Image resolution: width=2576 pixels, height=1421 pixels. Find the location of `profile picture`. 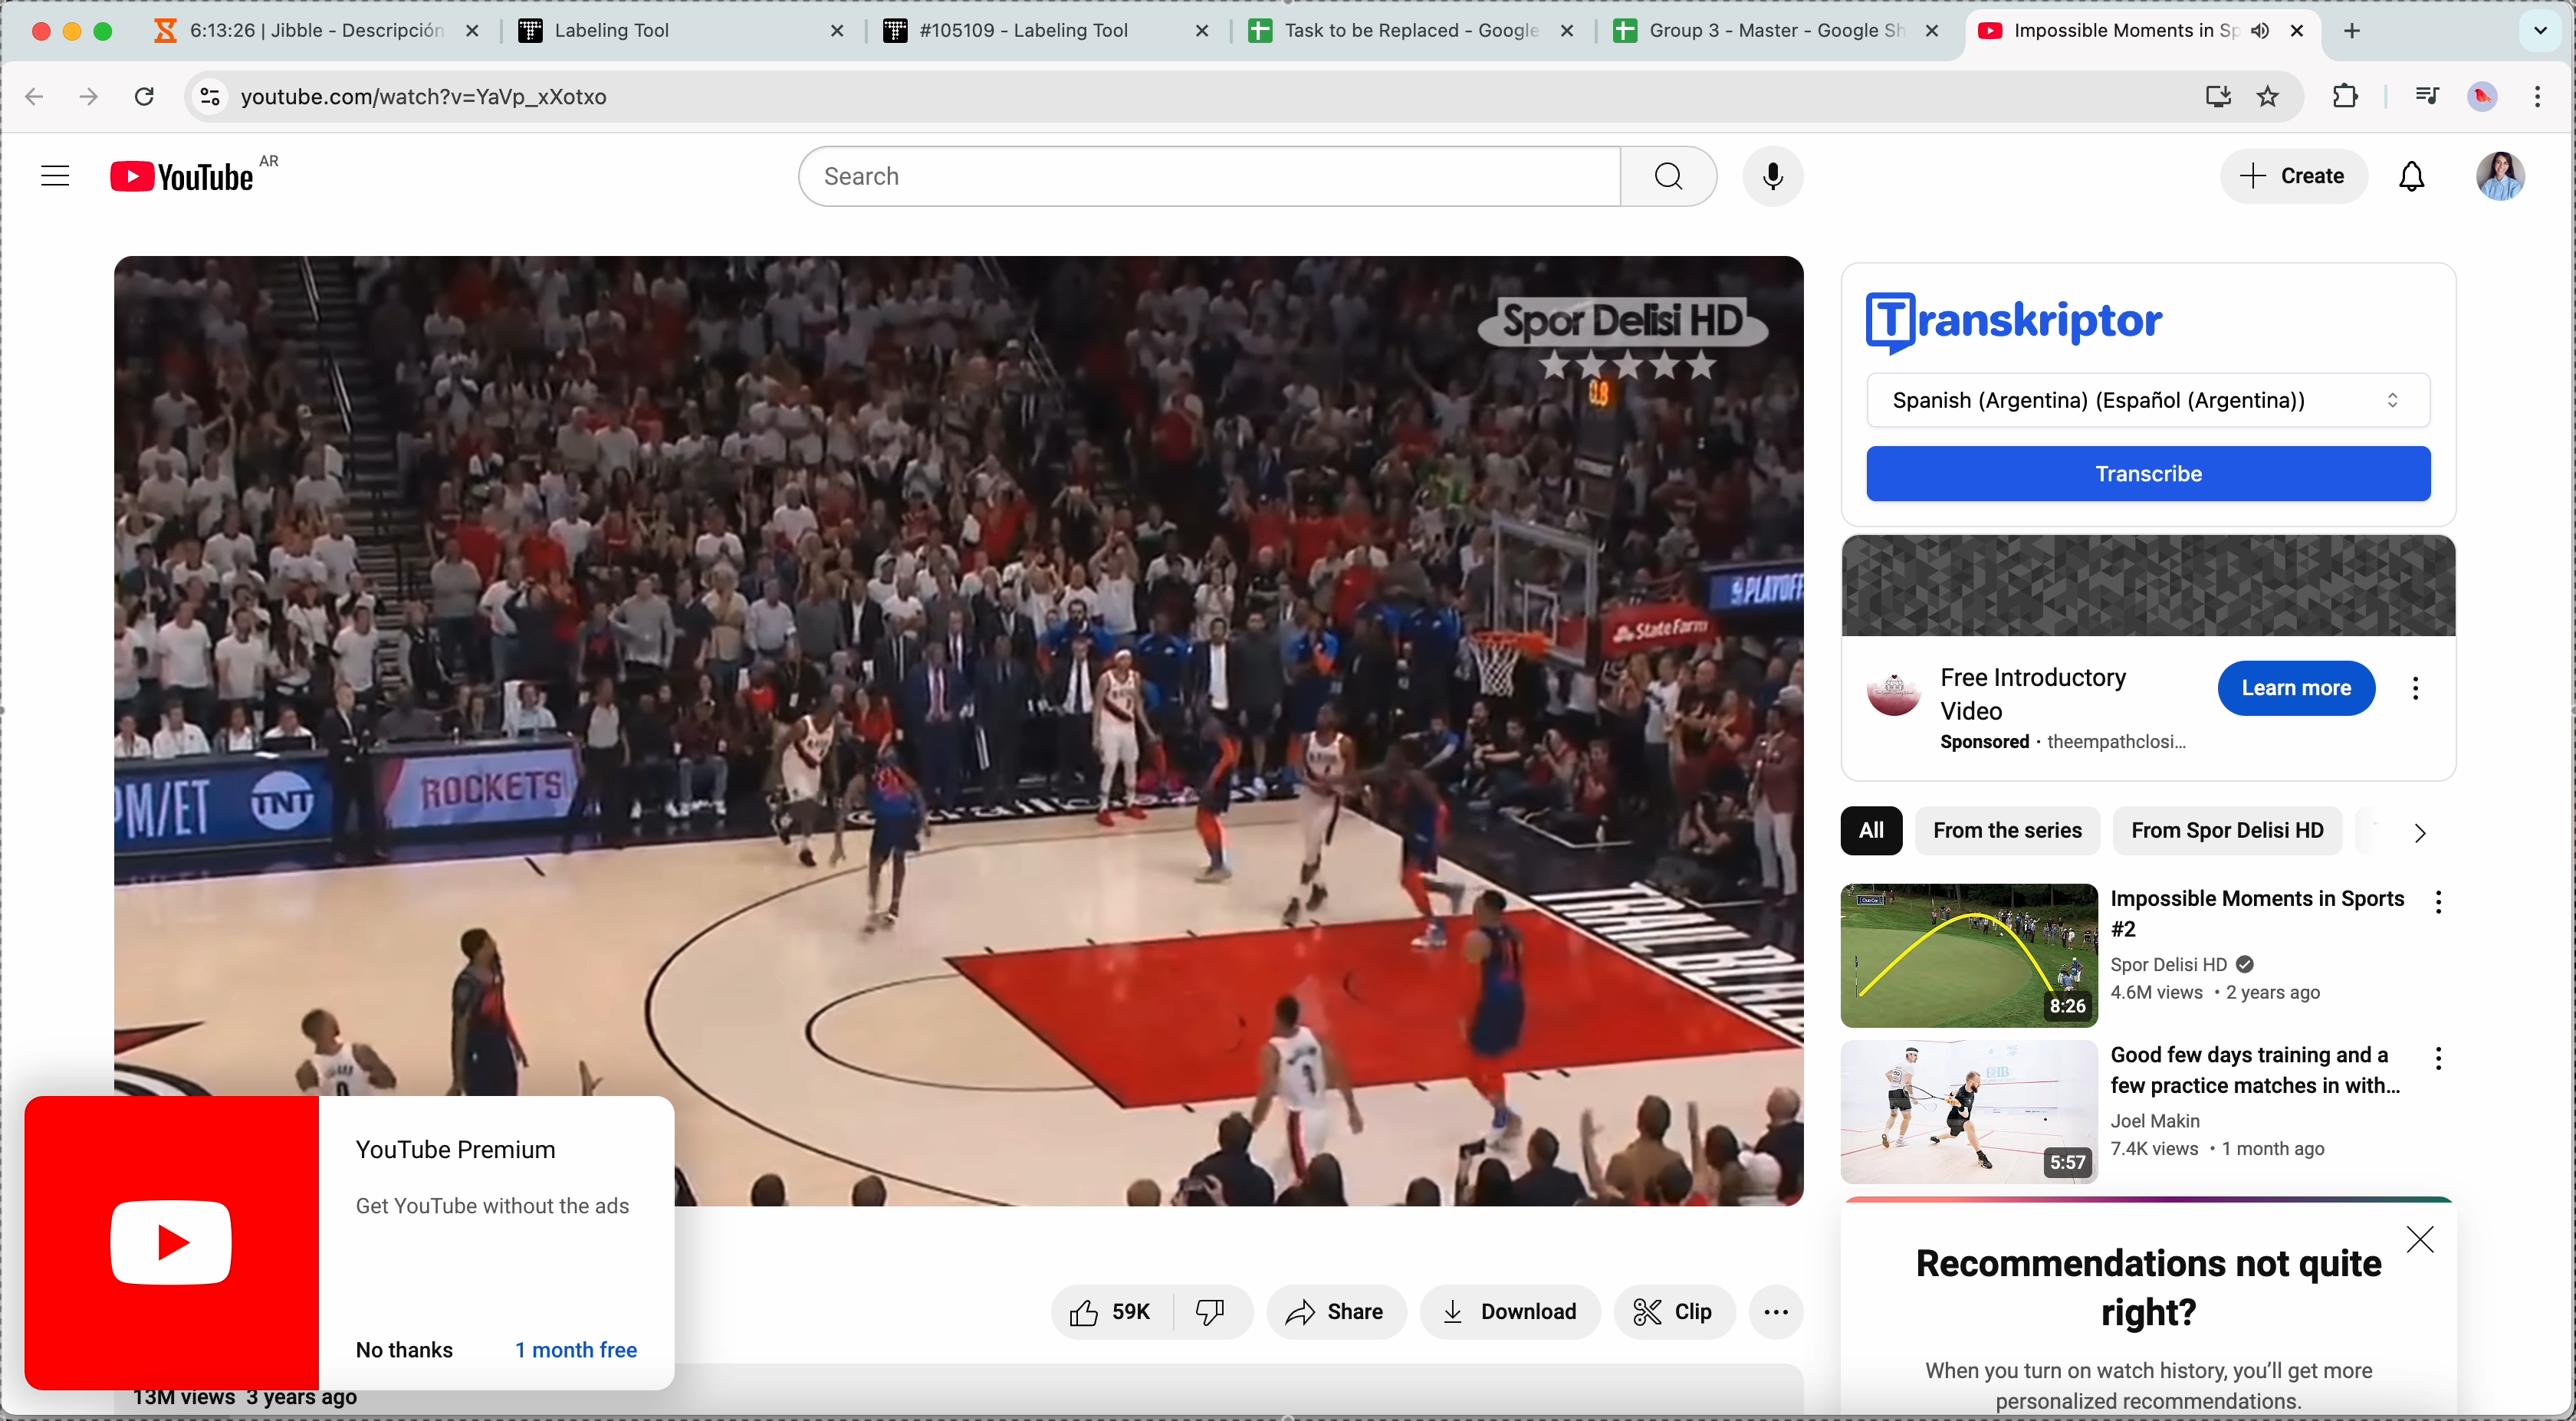

profile picture is located at coordinates (2484, 100).